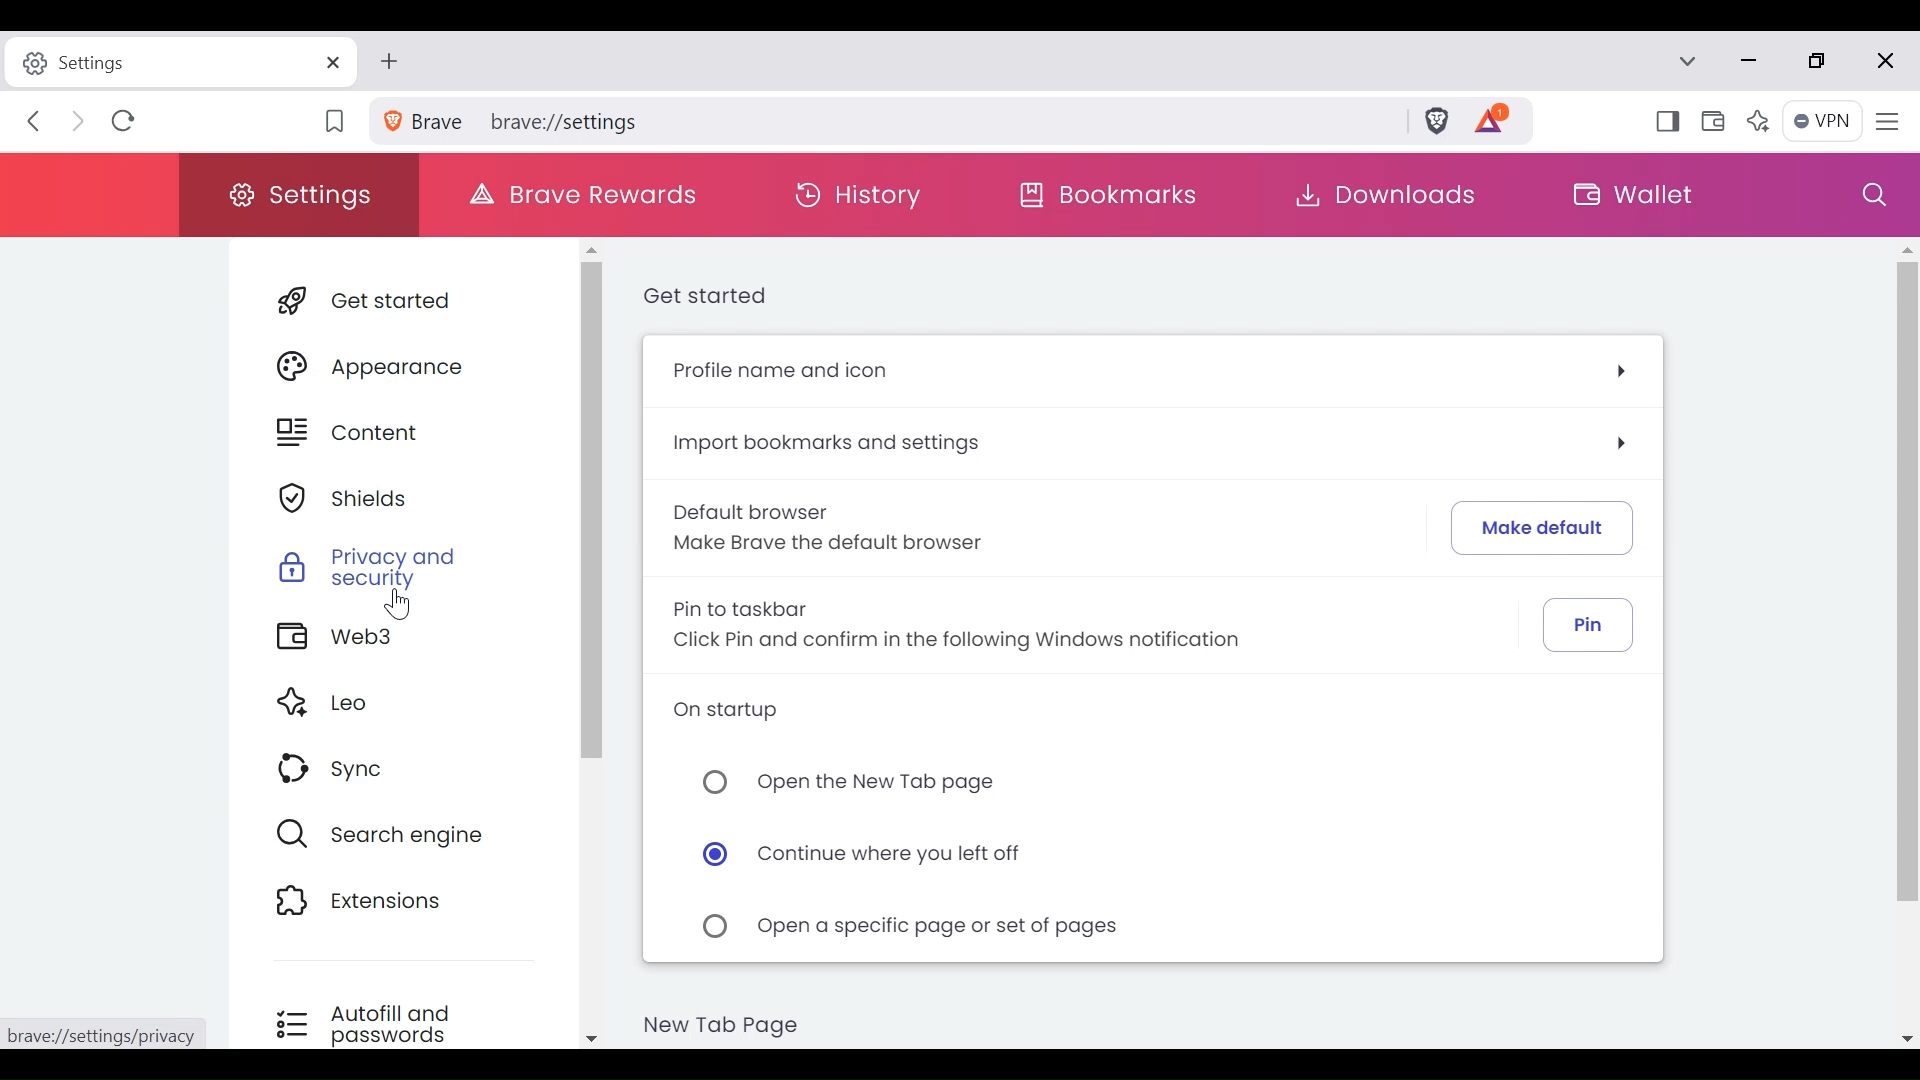  I want to click on Shield, so click(400, 500).